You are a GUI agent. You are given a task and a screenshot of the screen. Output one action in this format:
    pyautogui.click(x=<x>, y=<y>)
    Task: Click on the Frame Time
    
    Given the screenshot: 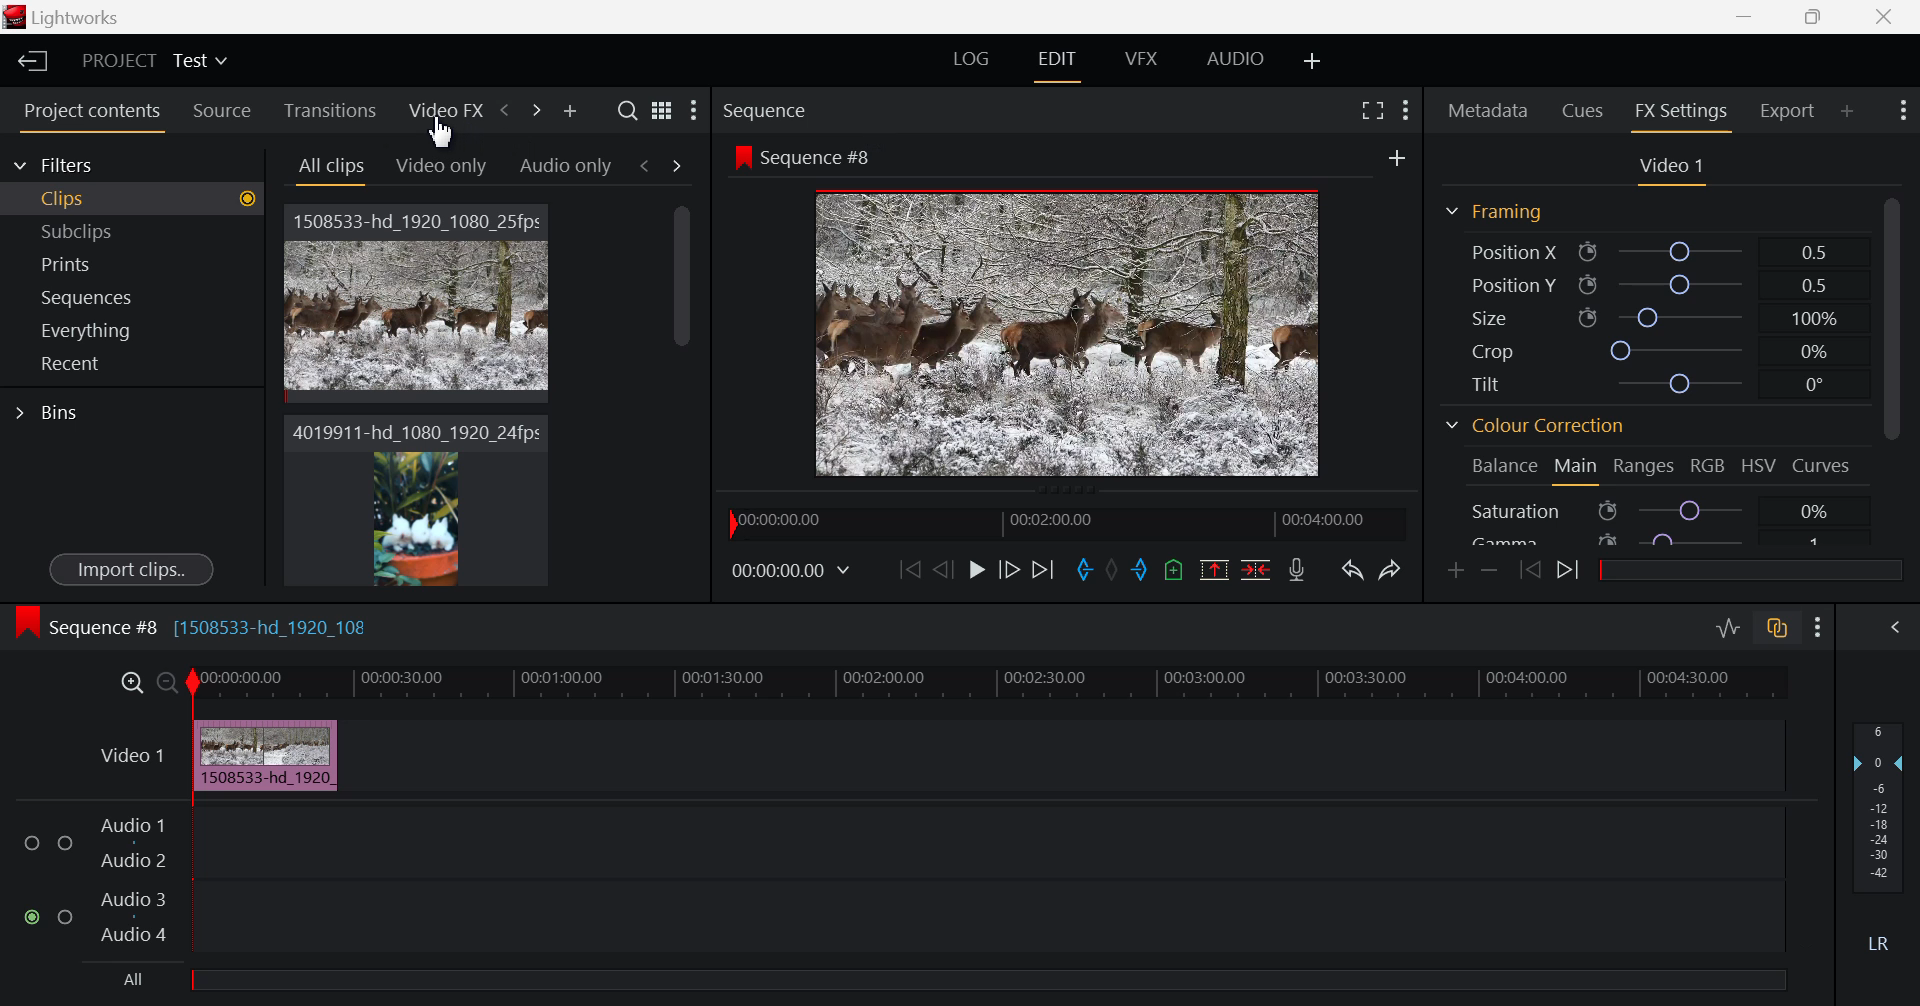 What is the action you would take?
    pyautogui.click(x=792, y=569)
    